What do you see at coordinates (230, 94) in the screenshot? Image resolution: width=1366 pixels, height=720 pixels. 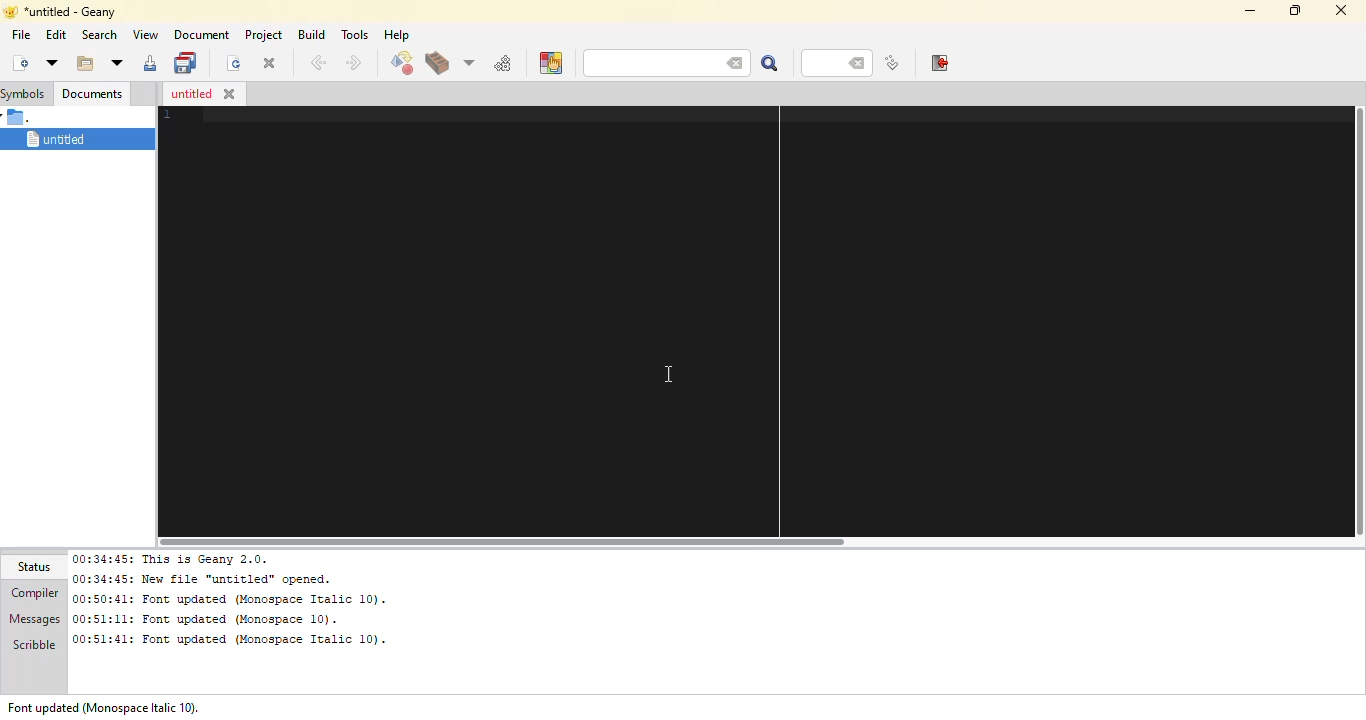 I see `close` at bounding box center [230, 94].